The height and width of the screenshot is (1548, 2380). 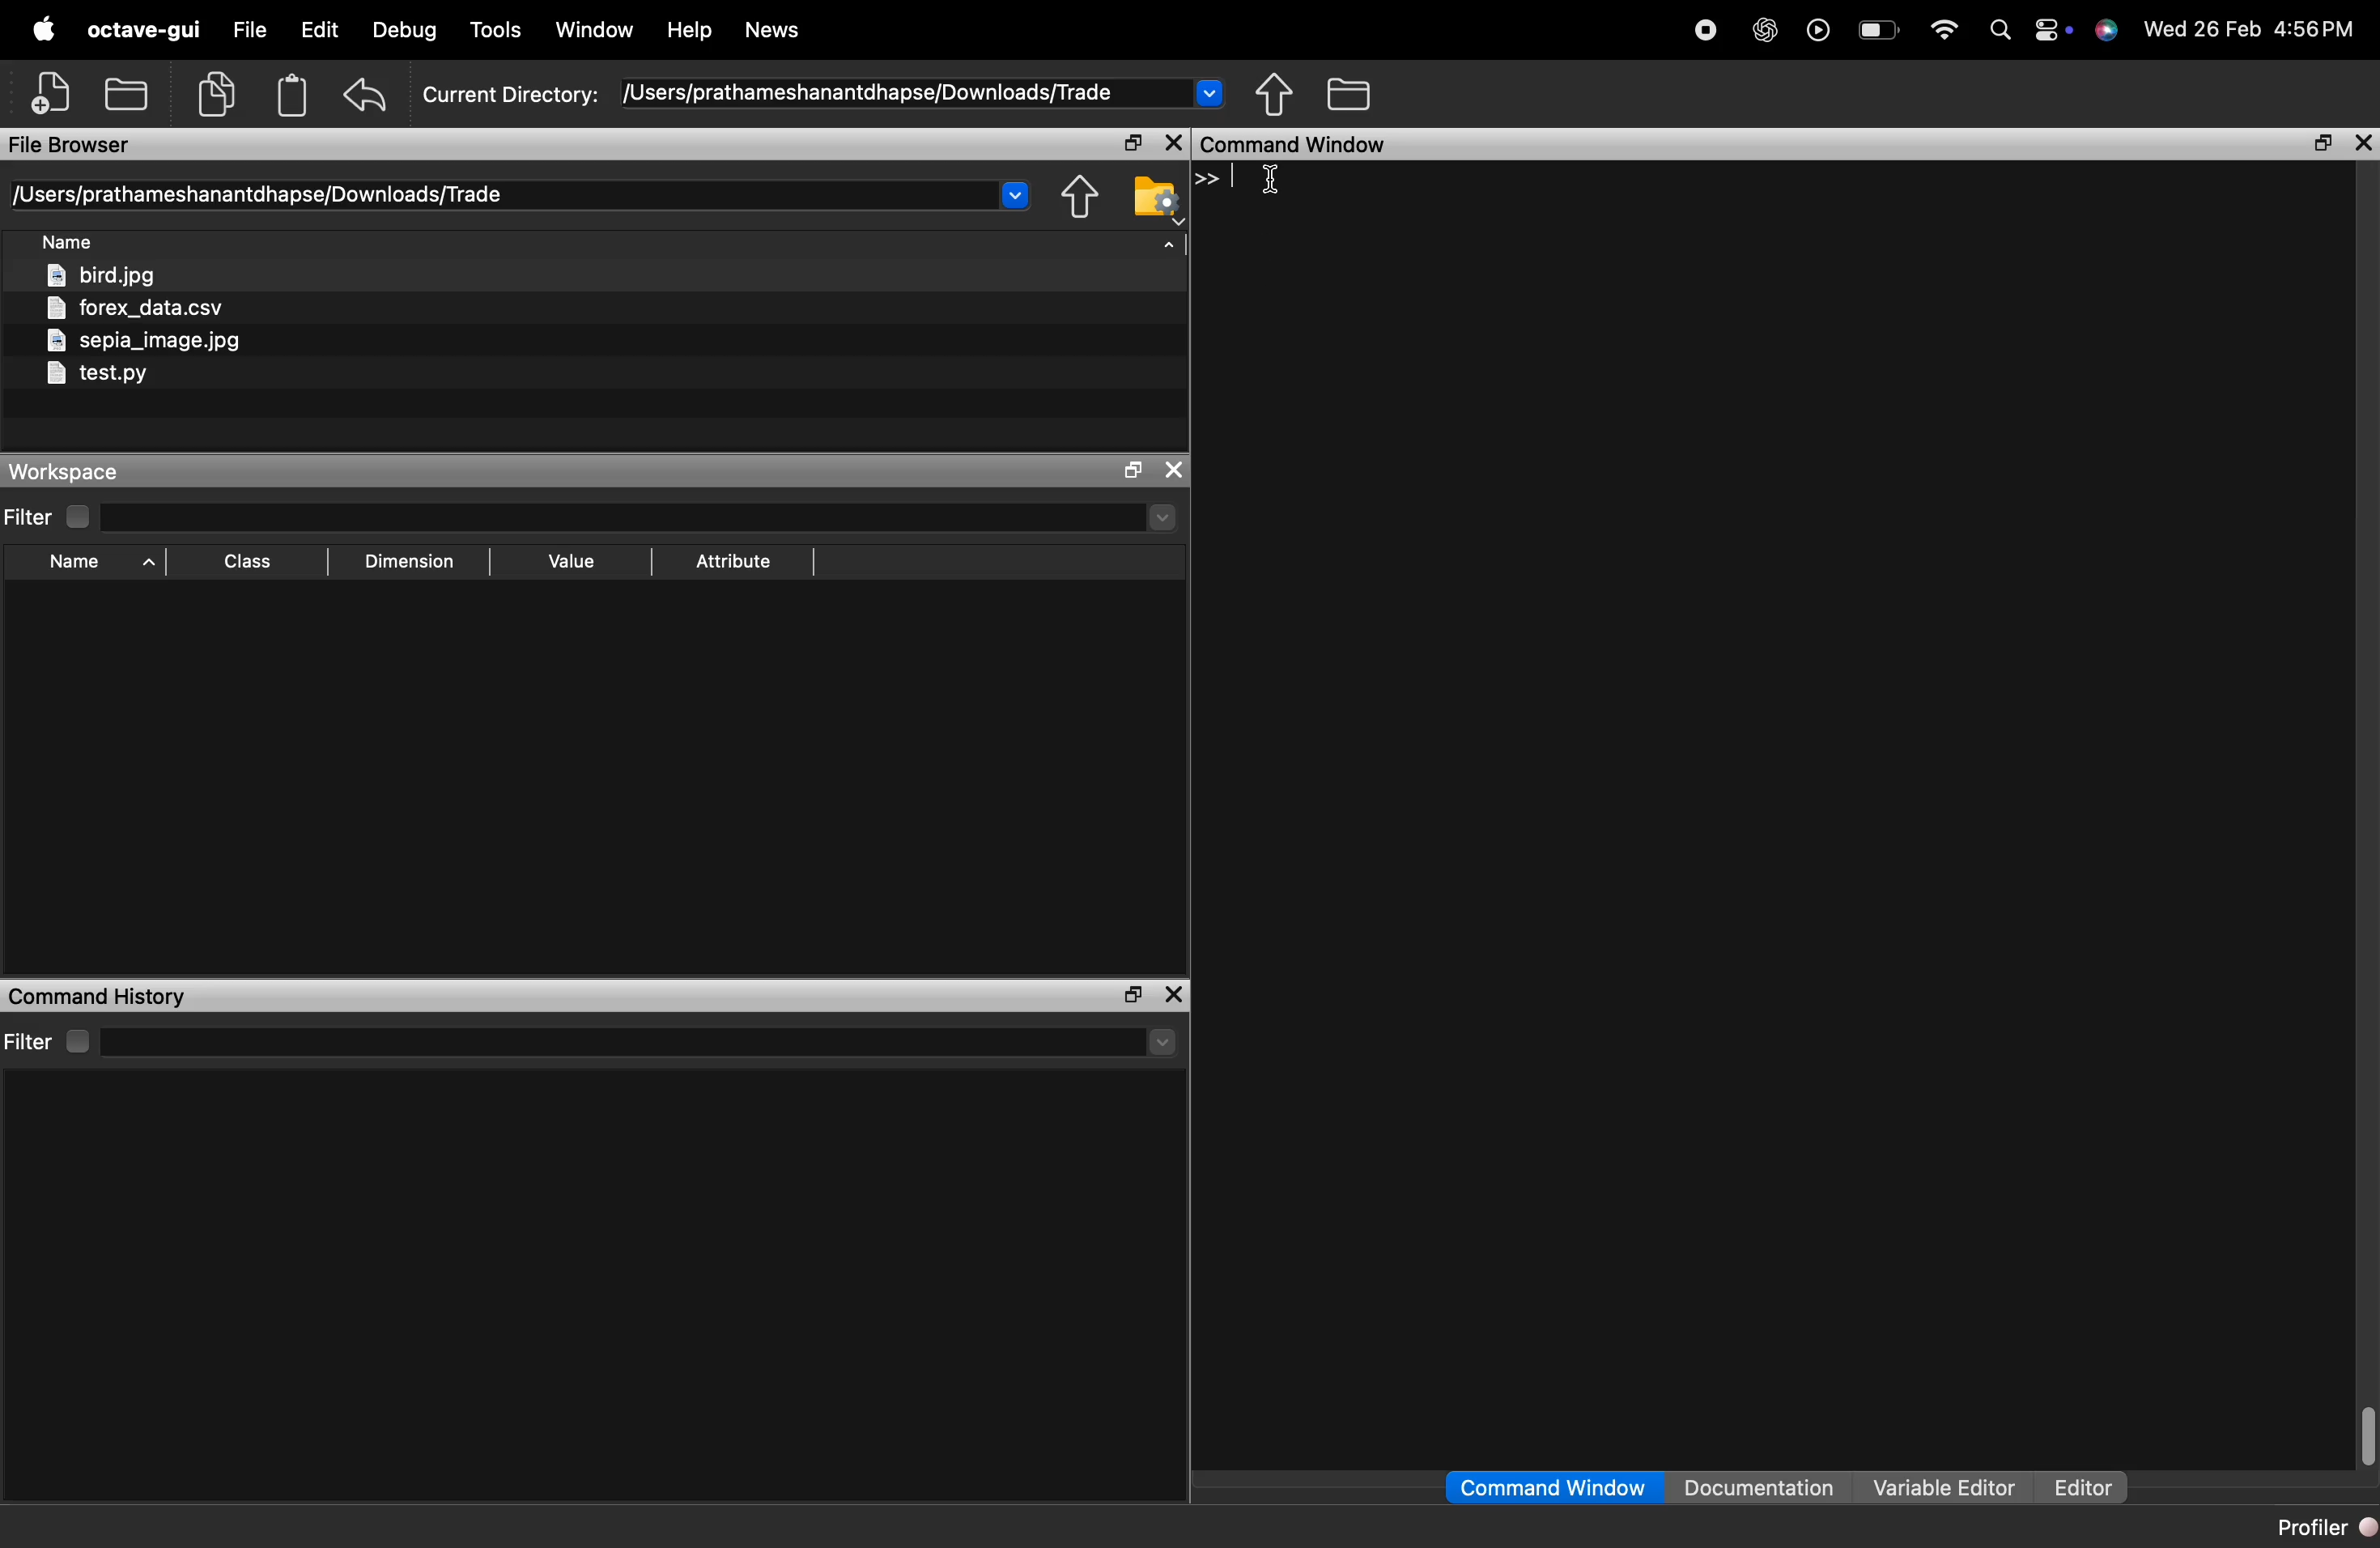 I want to click on drop-down , so click(x=1161, y=1042).